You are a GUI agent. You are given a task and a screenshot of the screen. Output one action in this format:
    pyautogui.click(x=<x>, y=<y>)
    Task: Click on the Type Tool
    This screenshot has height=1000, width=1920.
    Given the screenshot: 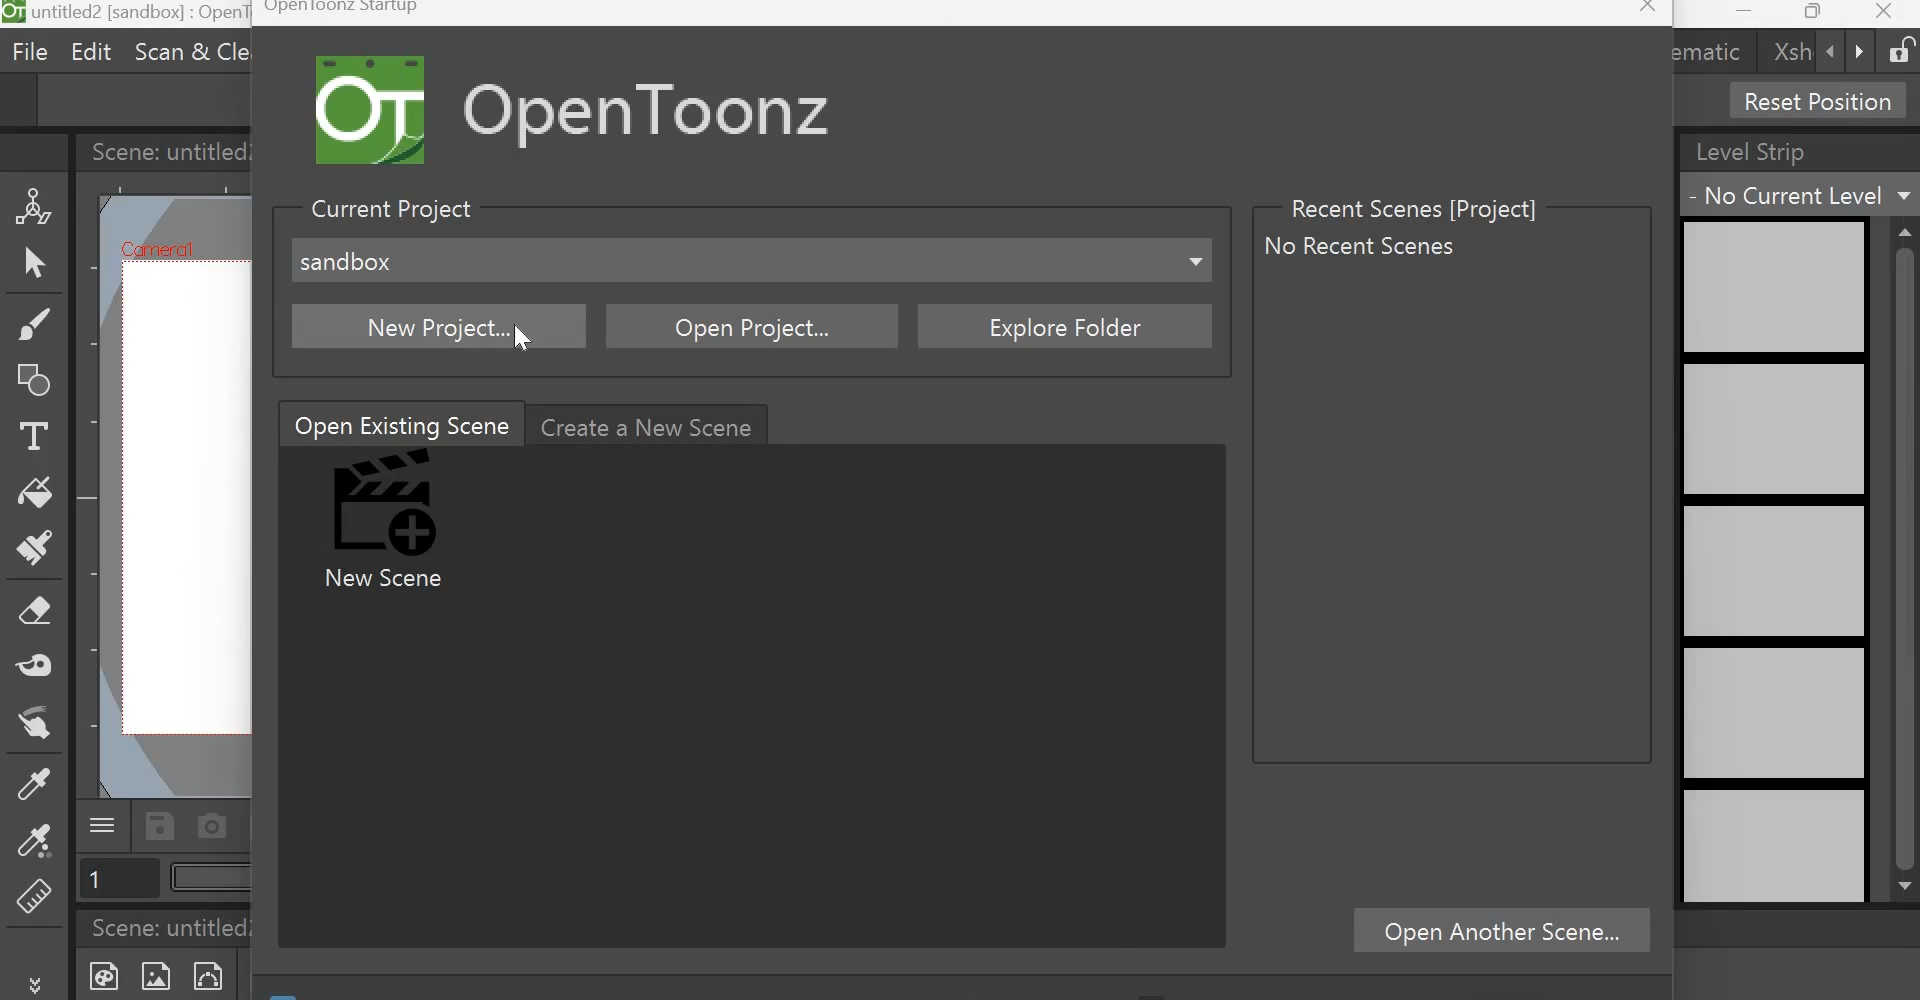 What is the action you would take?
    pyautogui.click(x=31, y=439)
    